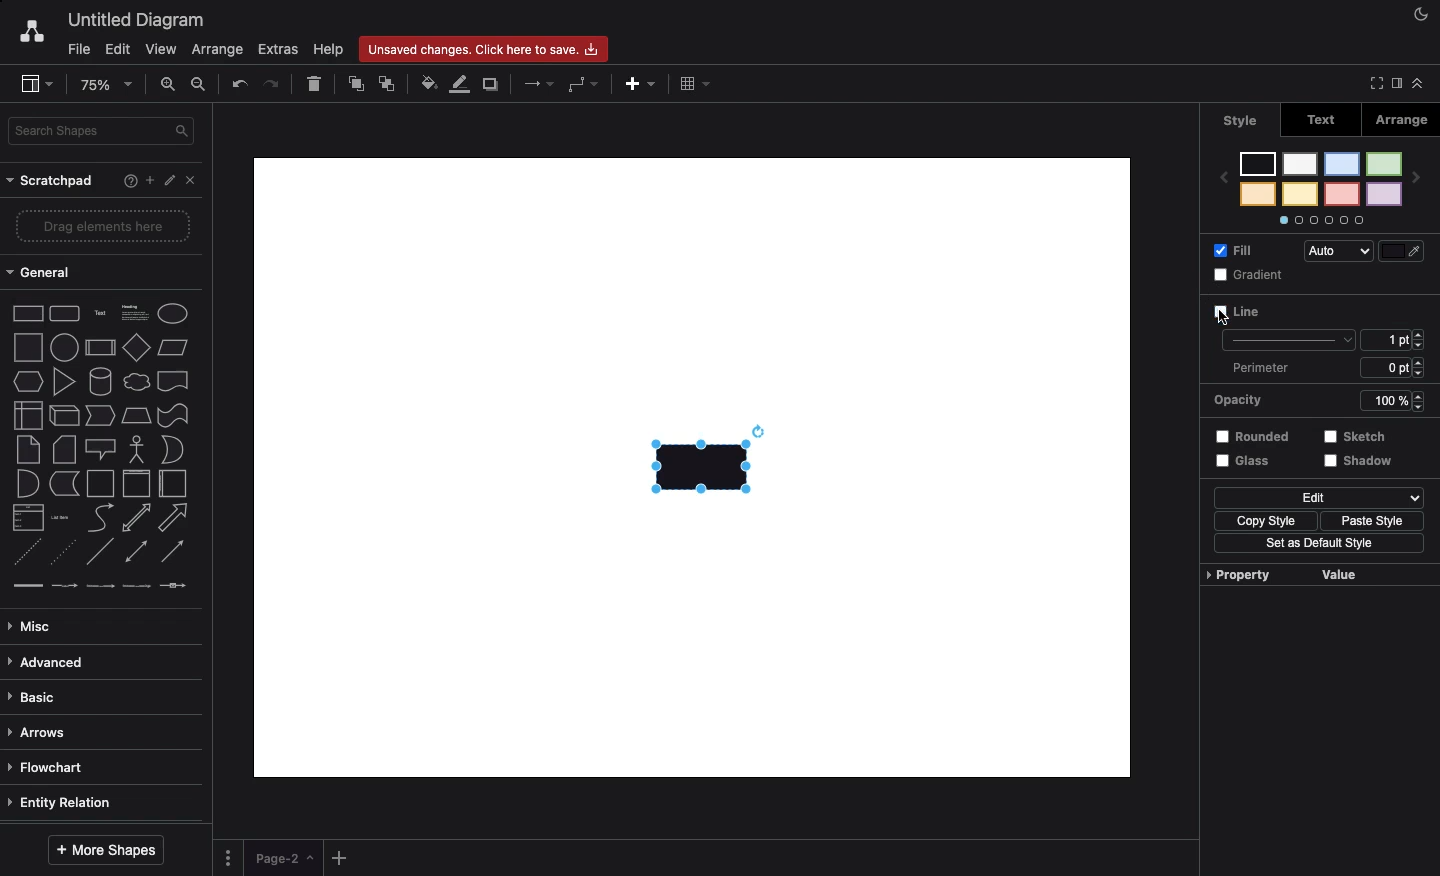  I want to click on Duplicate, so click(491, 85).